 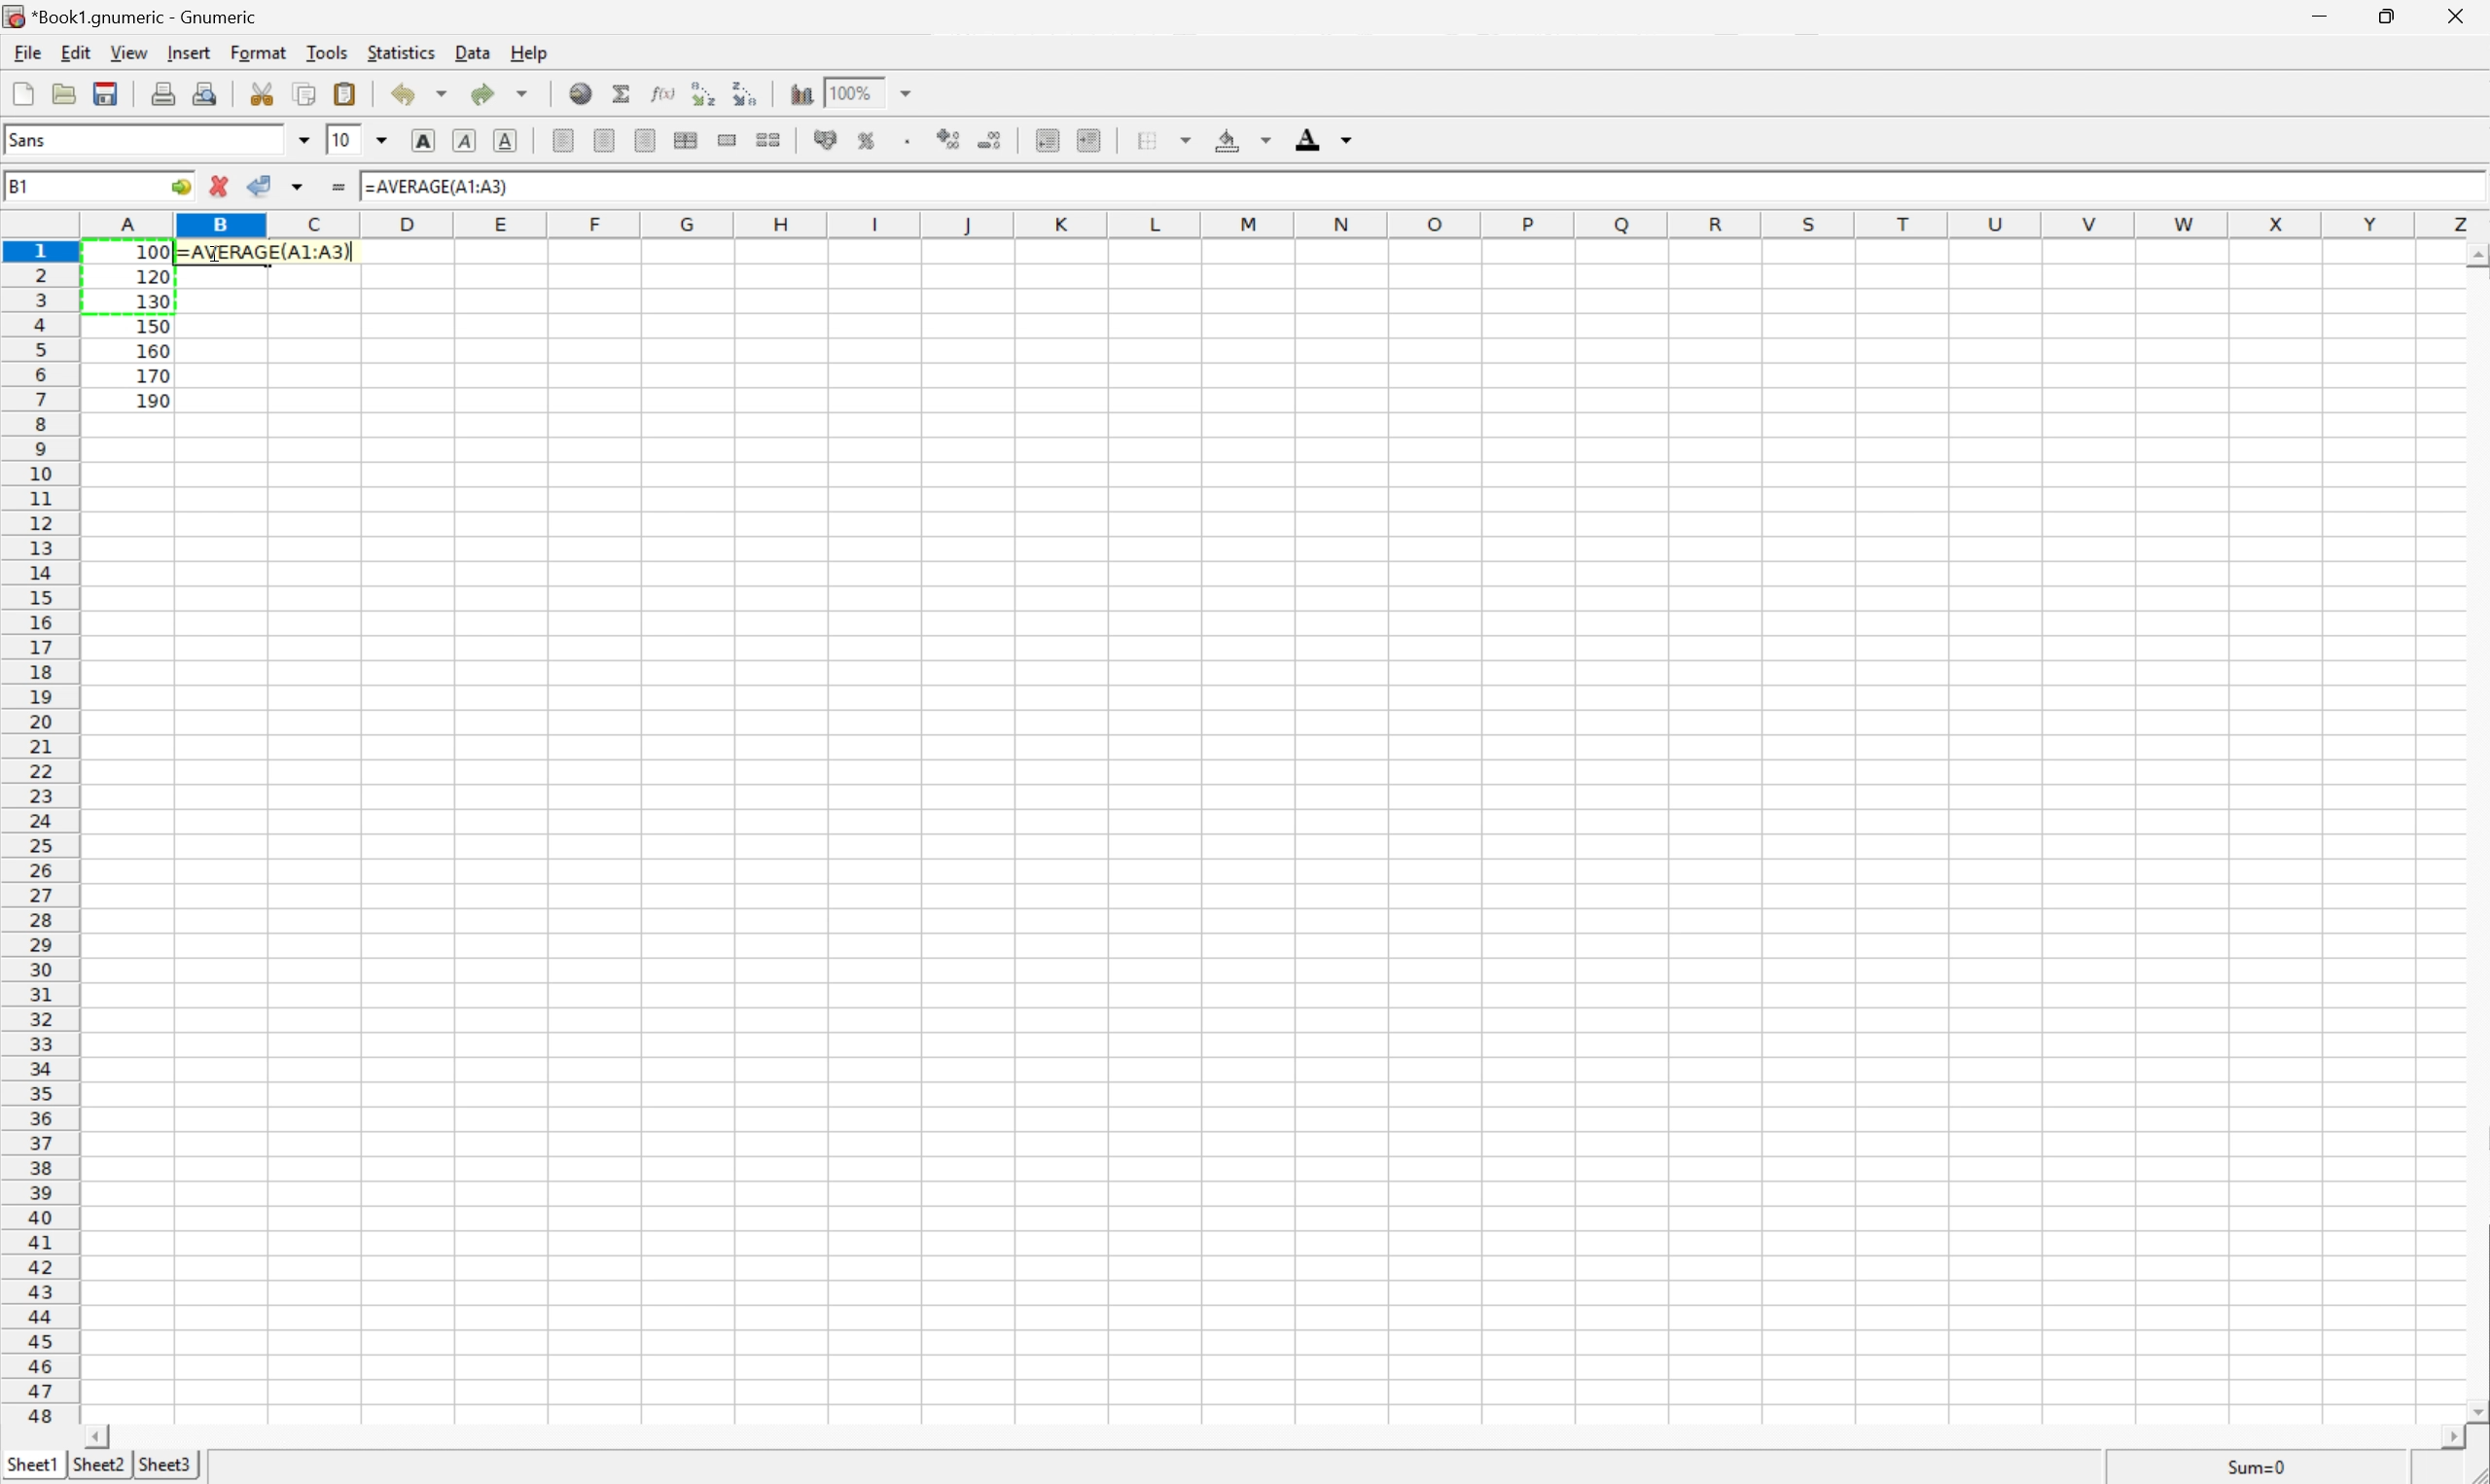 I want to click on Format, so click(x=259, y=52).